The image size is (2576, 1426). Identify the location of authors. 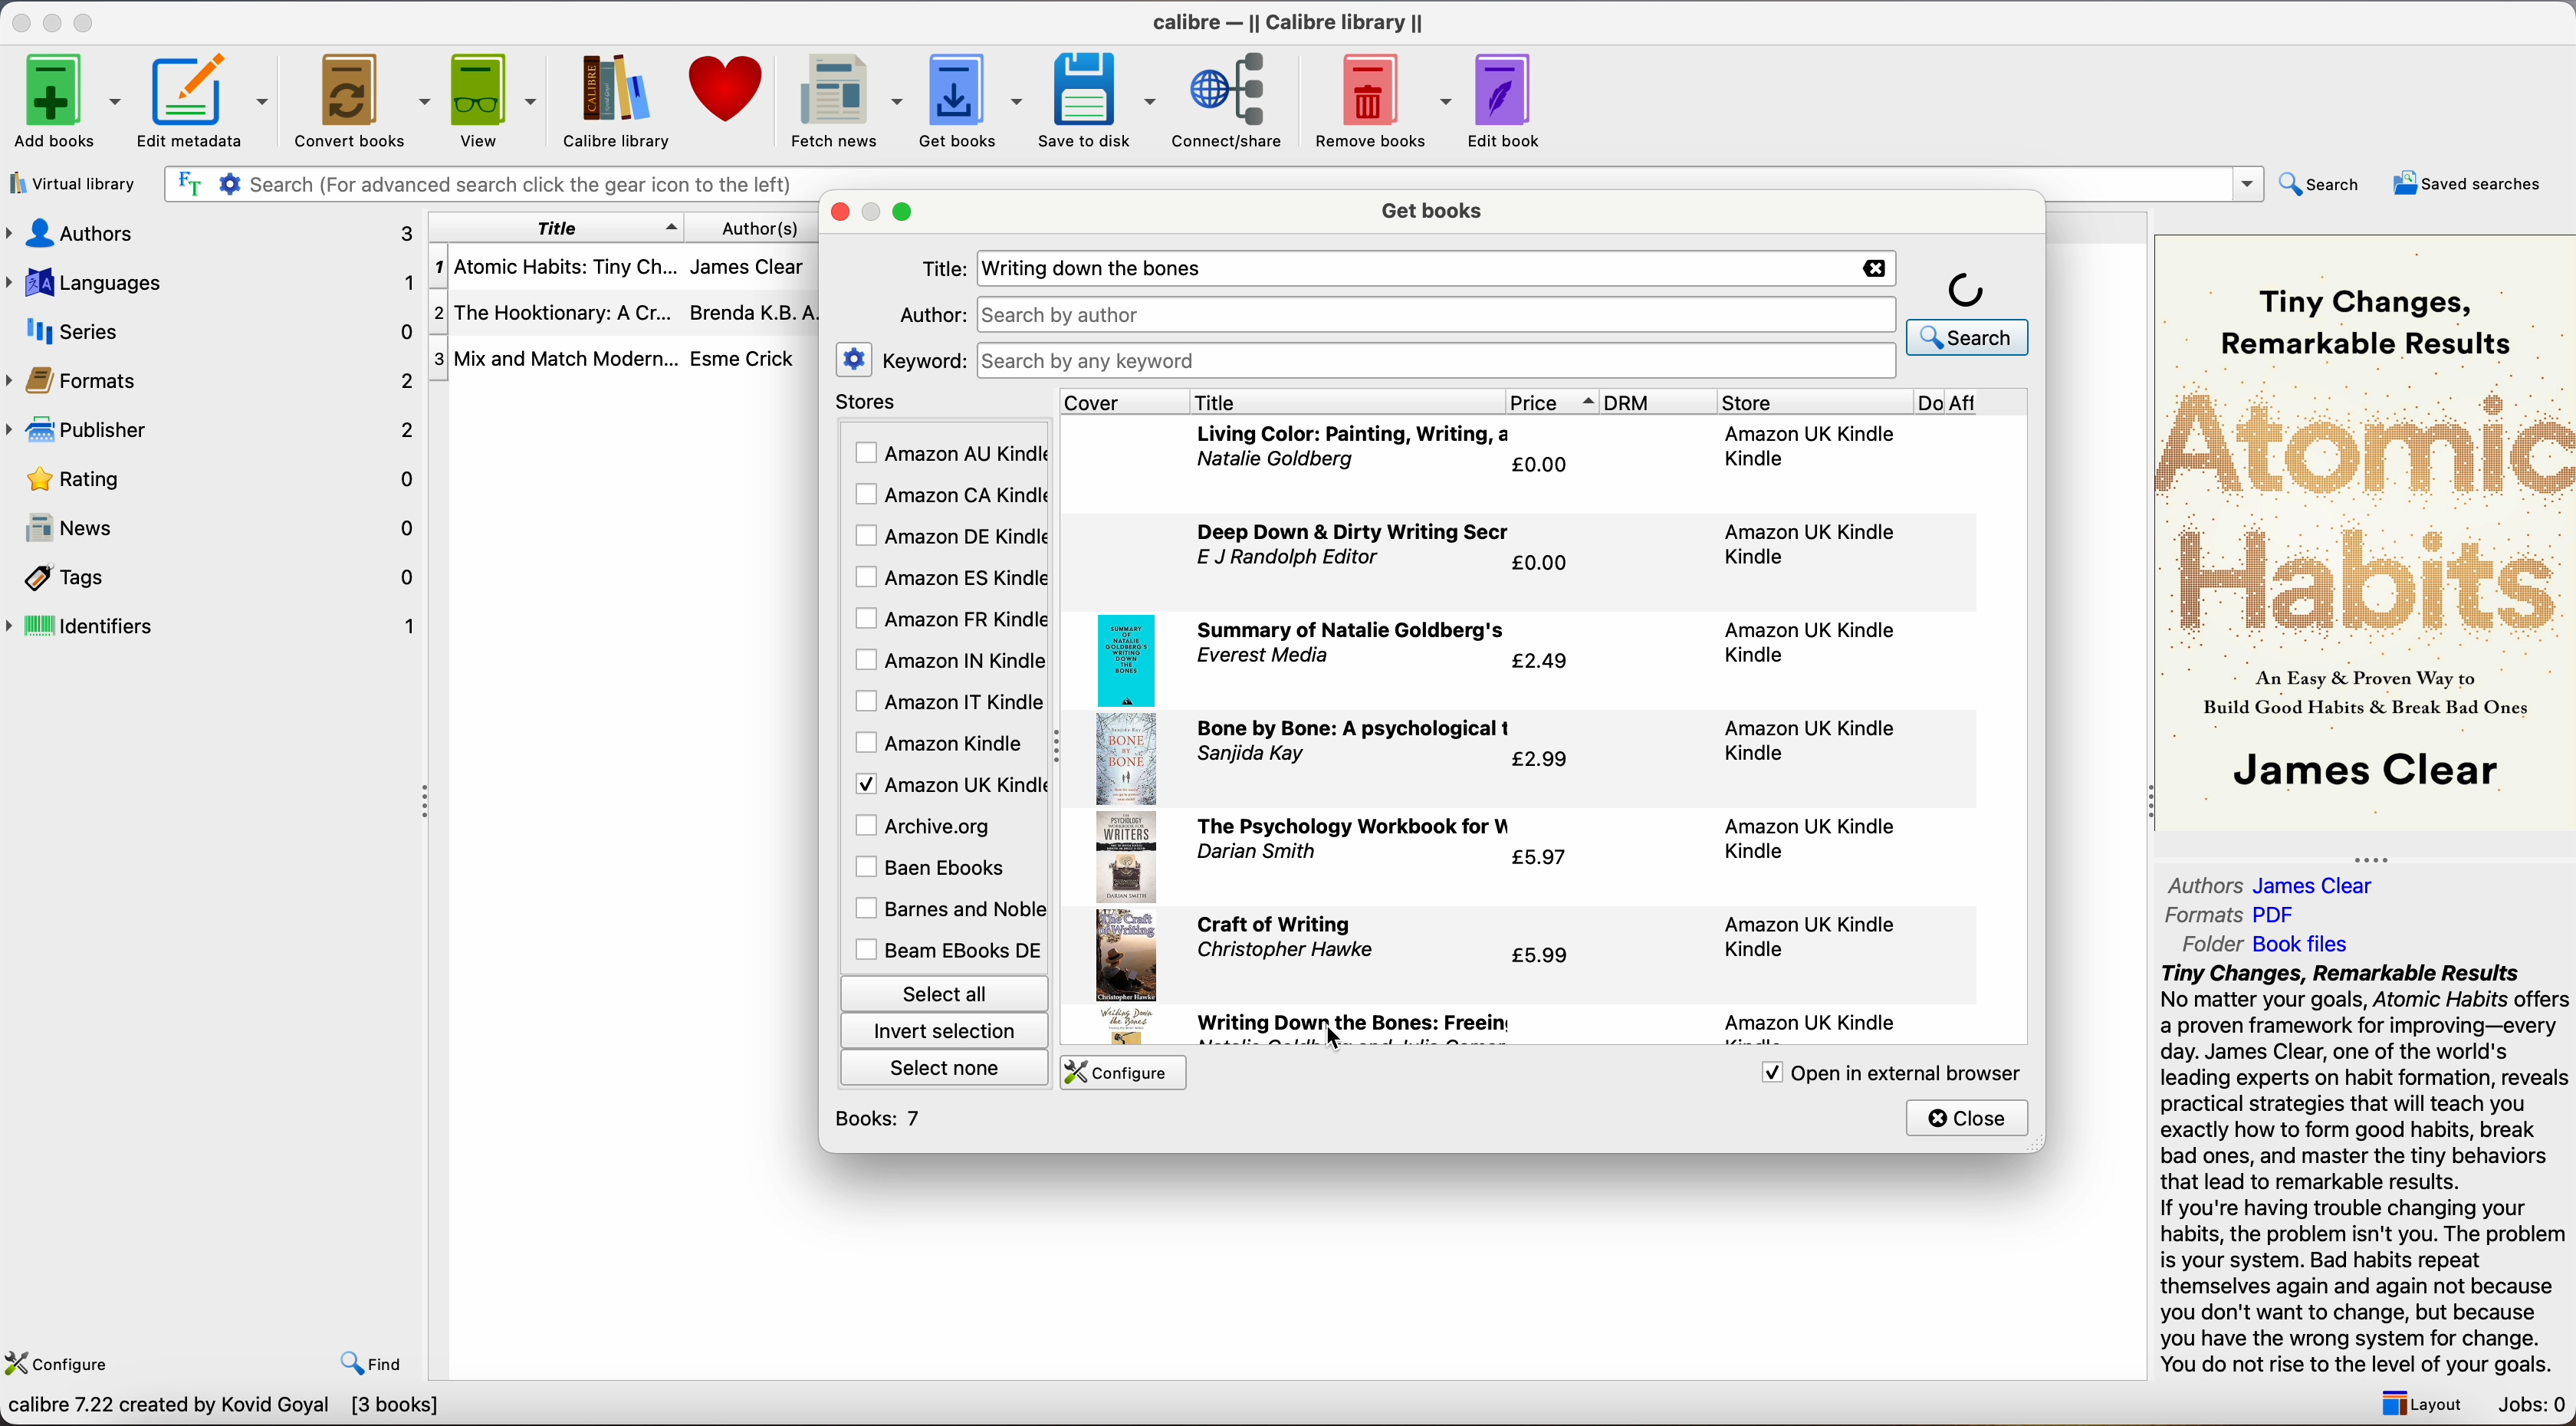
(208, 232).